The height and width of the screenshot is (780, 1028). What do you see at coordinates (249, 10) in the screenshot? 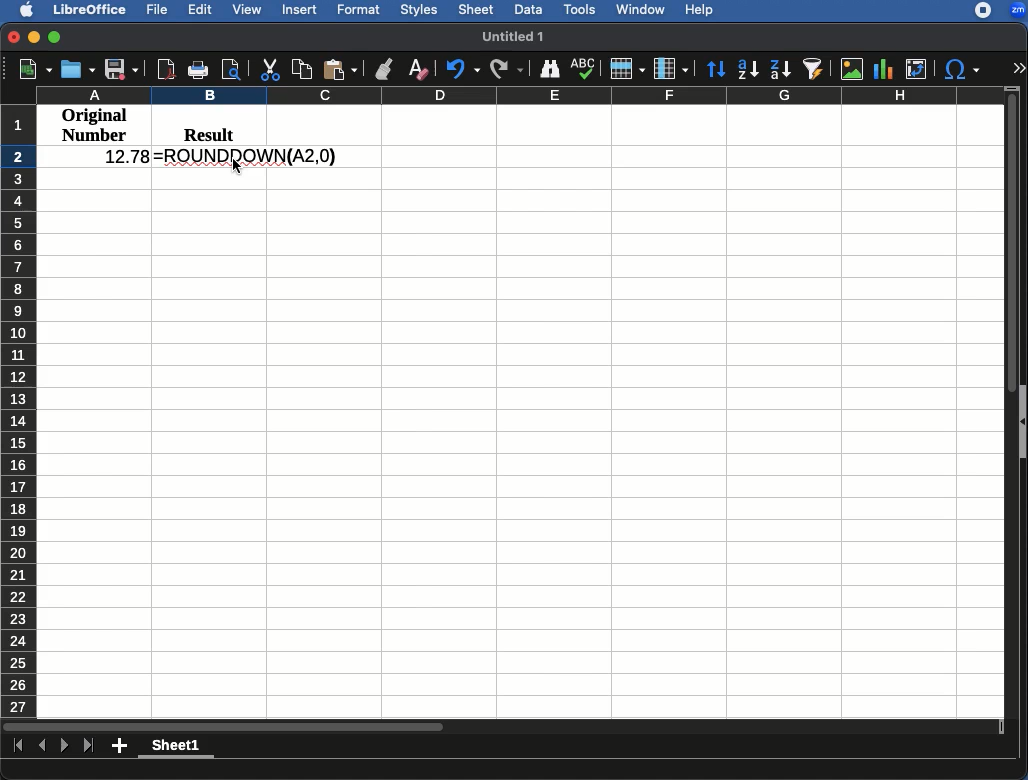
I see `View` at bounding box center [249, 10].